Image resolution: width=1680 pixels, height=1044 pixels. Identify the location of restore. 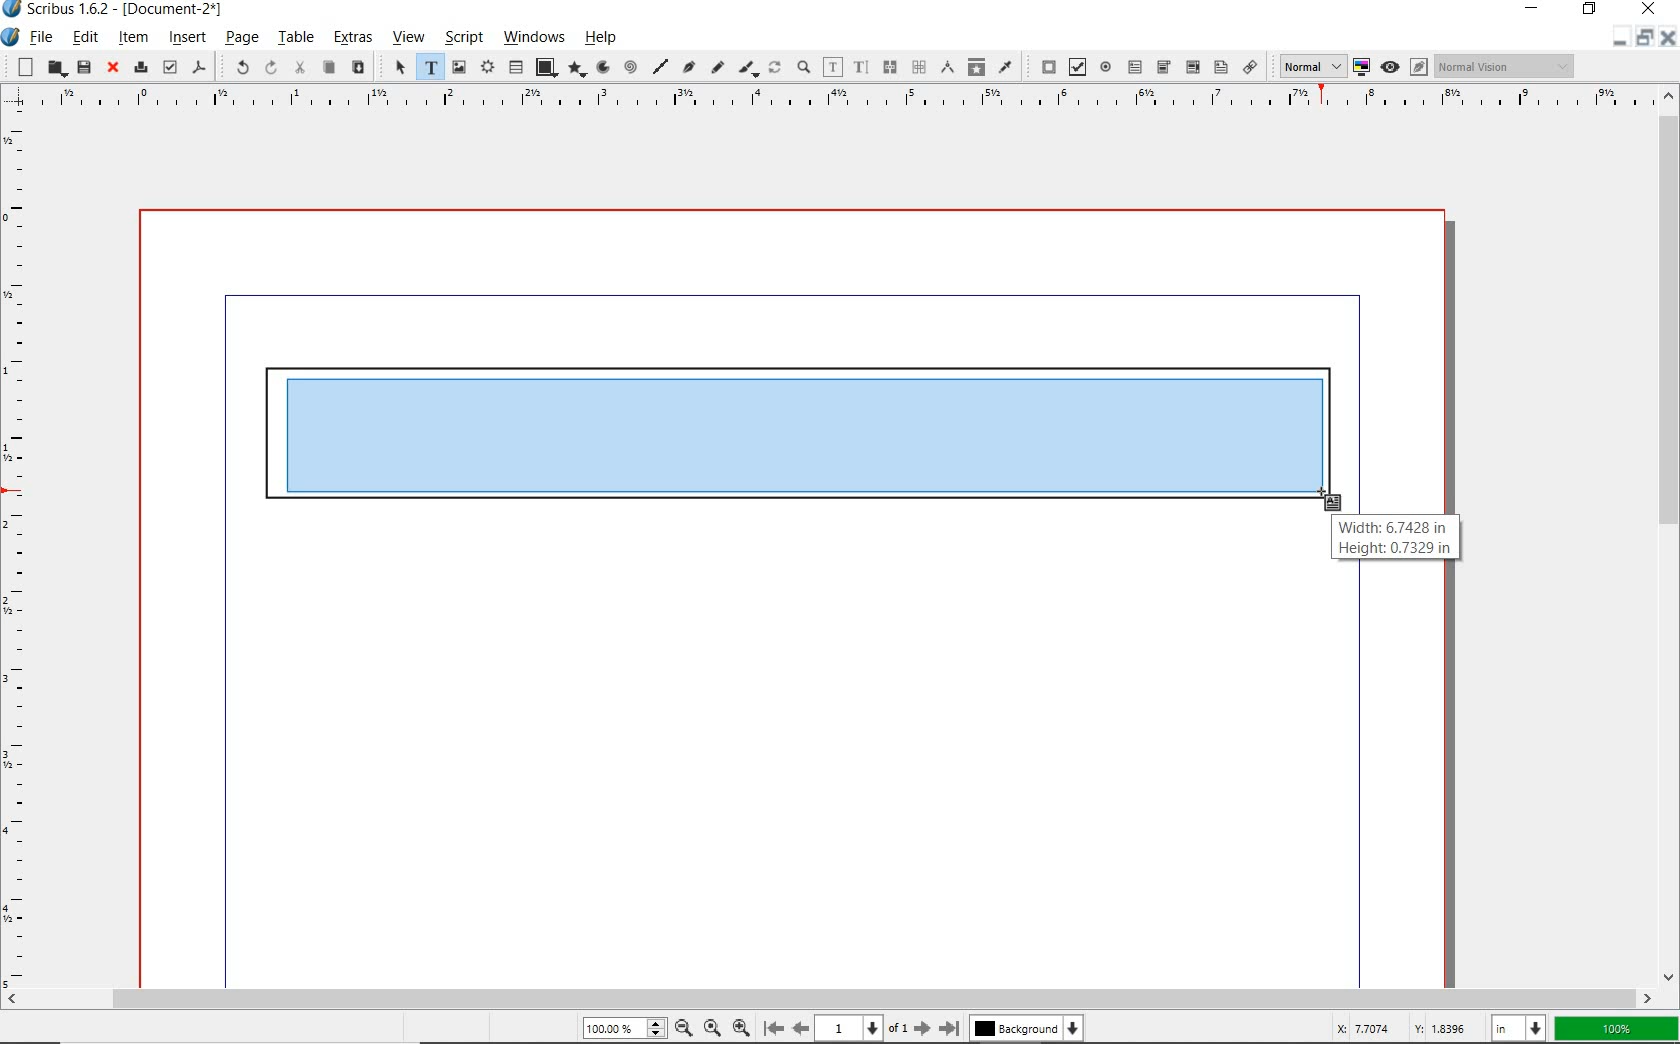
(1645, 42).